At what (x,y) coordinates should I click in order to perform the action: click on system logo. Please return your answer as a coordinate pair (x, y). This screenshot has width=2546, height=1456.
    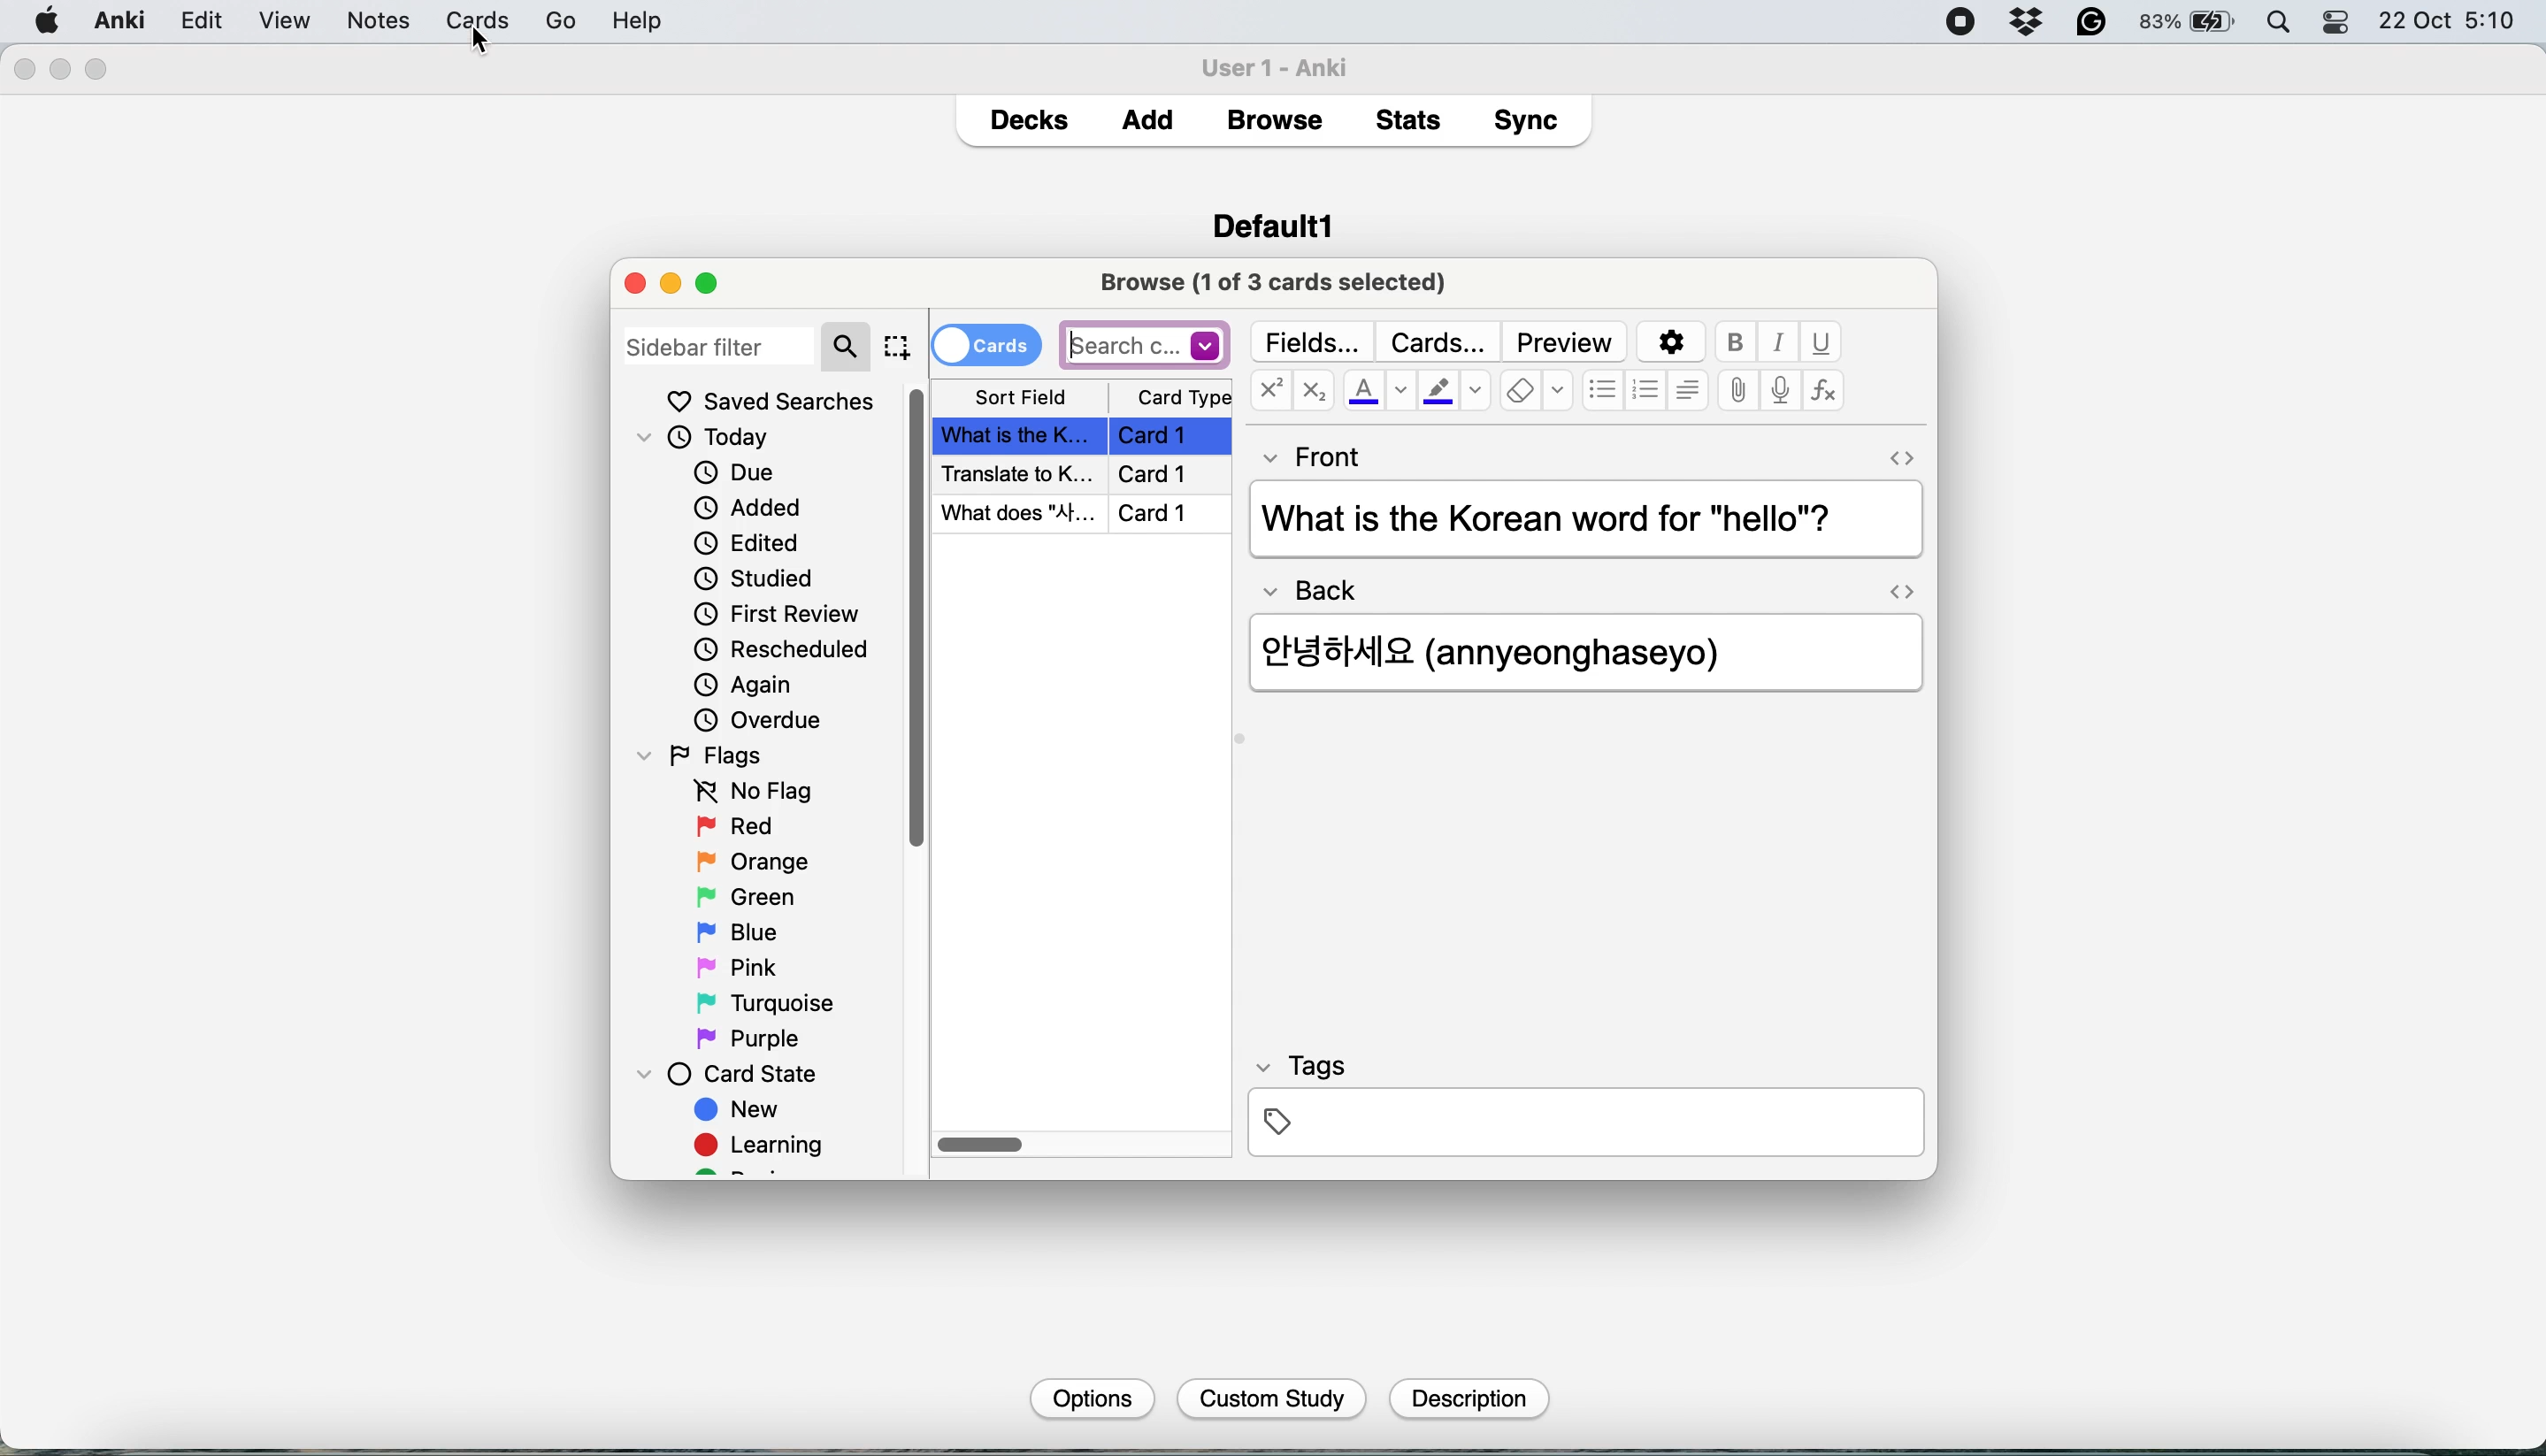
    Looking at the image, I should click on (48, 19).